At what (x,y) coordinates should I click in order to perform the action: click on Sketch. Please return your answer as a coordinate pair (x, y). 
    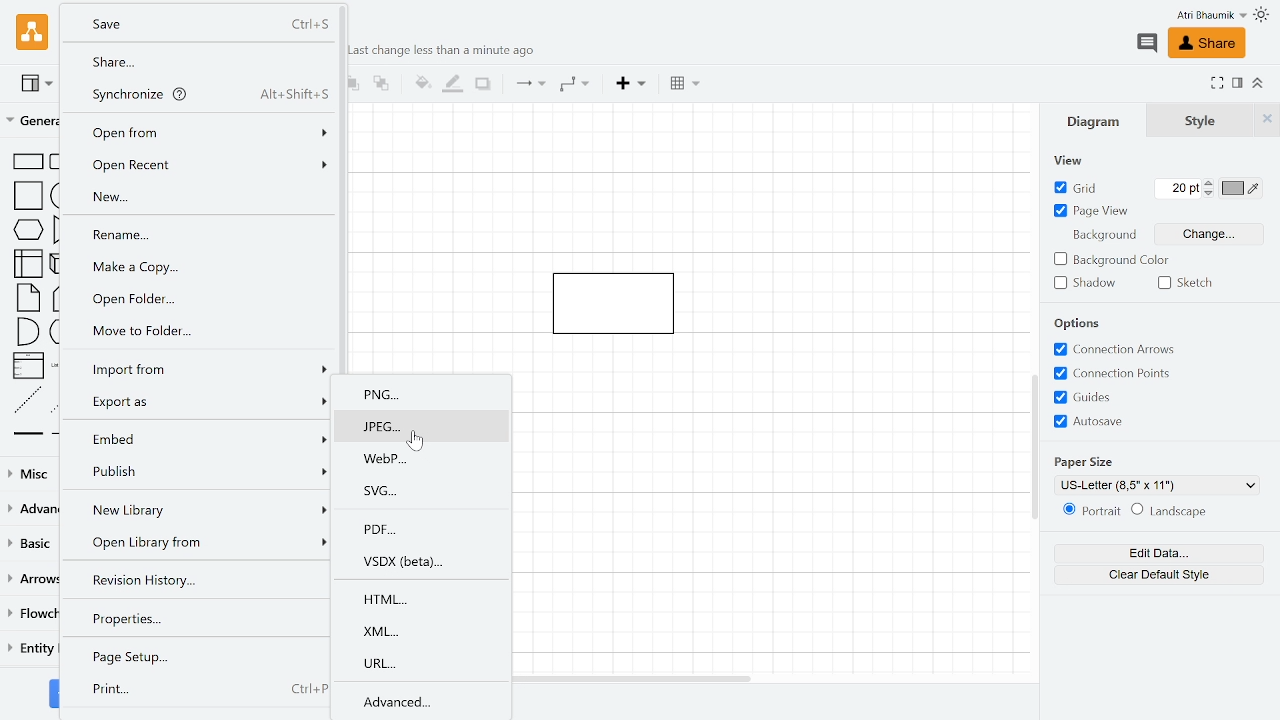
    Looking at the image, I should click on (1188, 283).